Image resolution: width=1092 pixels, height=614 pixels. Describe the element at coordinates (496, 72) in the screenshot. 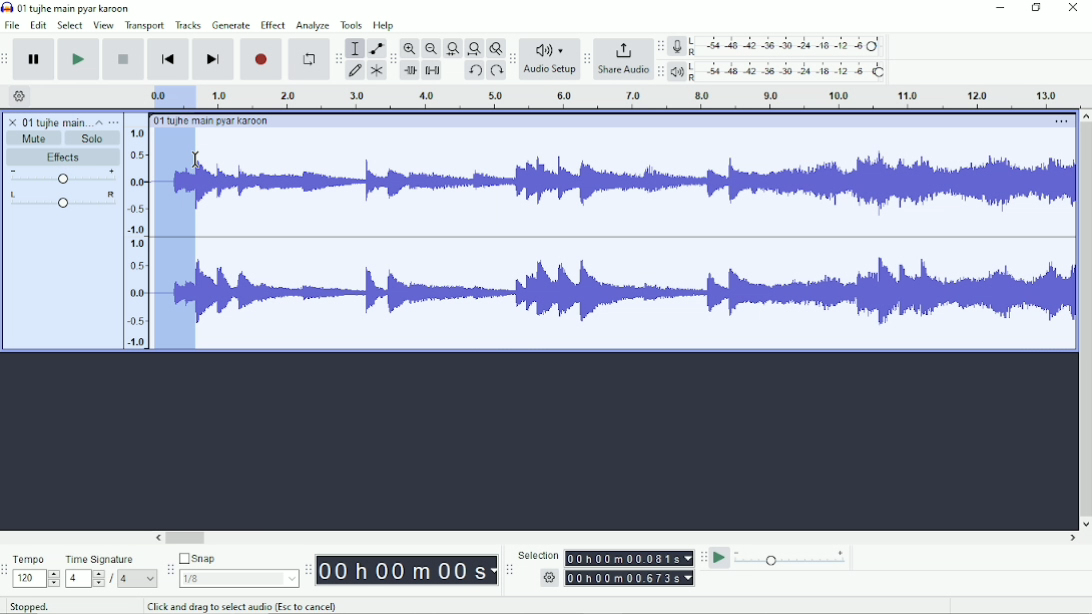

I see `Redo` at that location.